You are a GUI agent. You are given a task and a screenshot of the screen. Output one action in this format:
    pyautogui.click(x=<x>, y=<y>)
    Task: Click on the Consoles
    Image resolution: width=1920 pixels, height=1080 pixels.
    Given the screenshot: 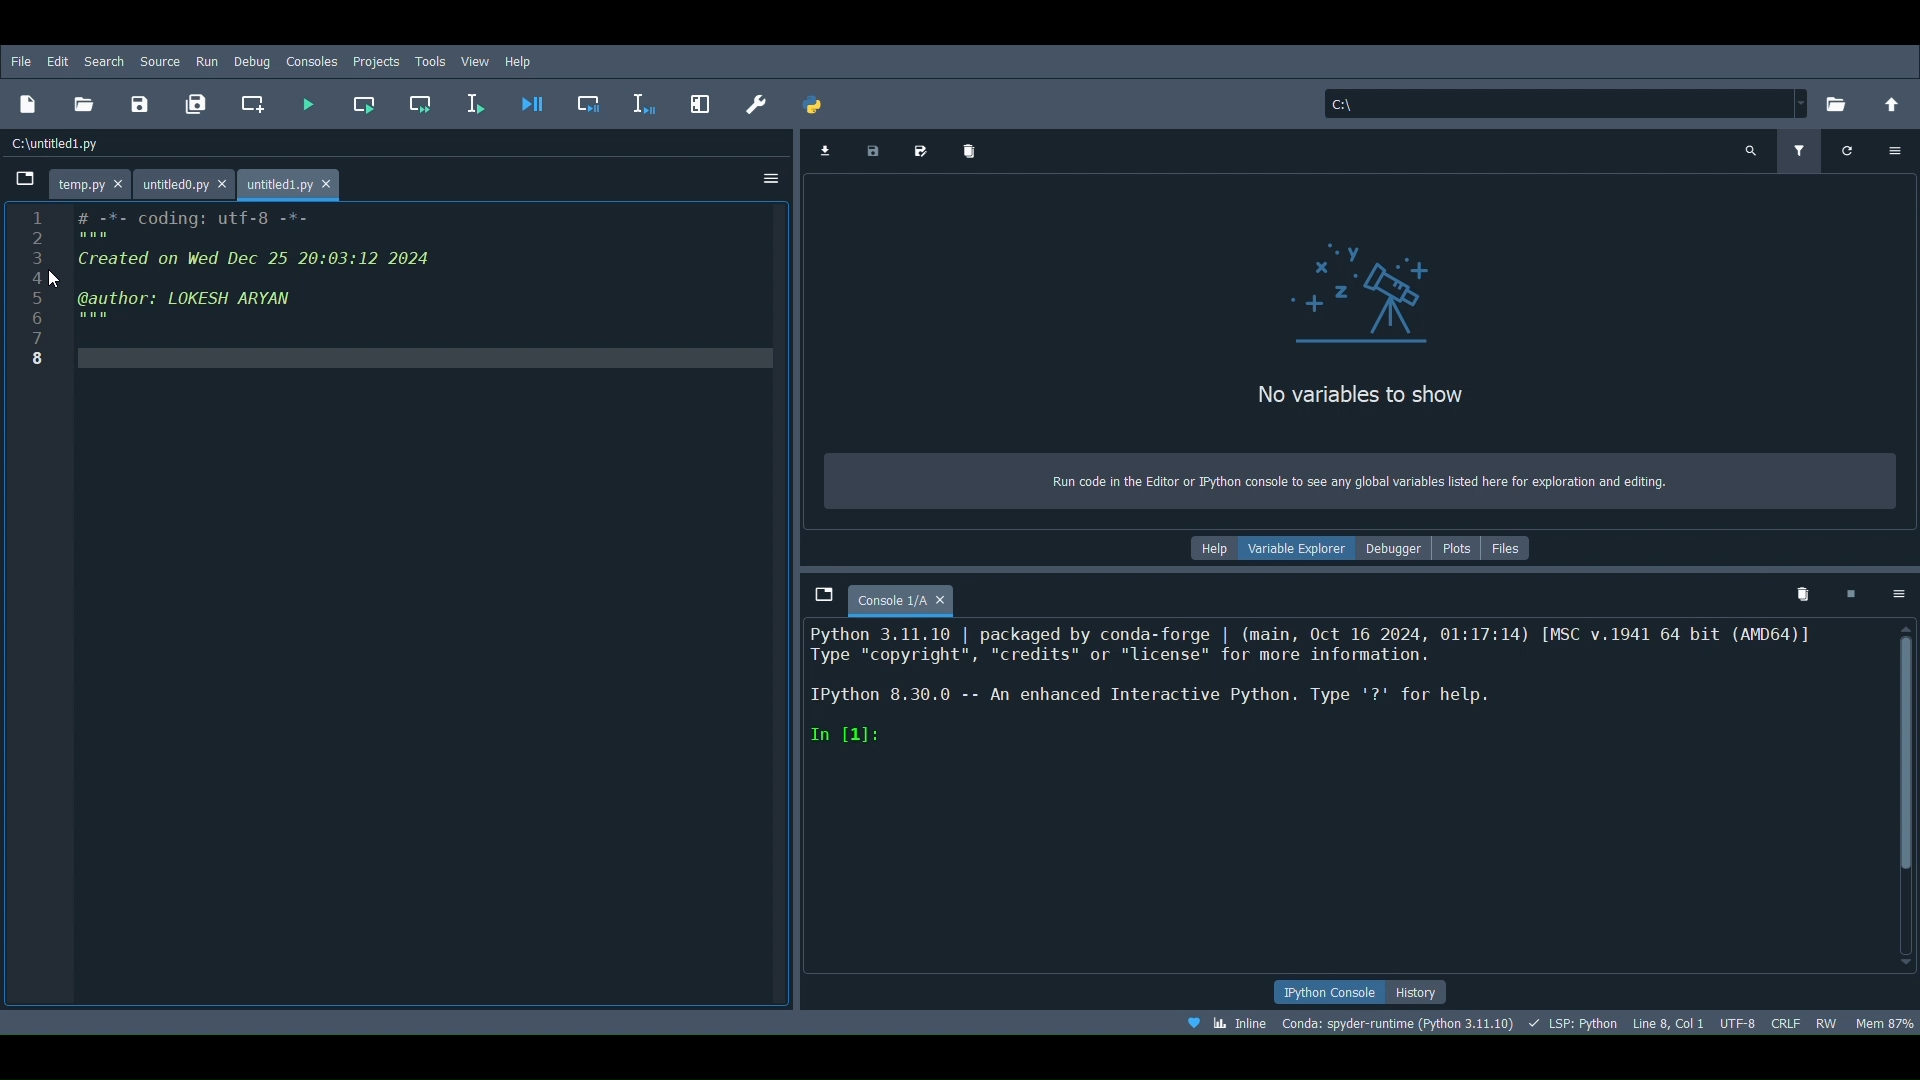 What is the action you would take?
    pyautogui.click(x=312, y=62)
    